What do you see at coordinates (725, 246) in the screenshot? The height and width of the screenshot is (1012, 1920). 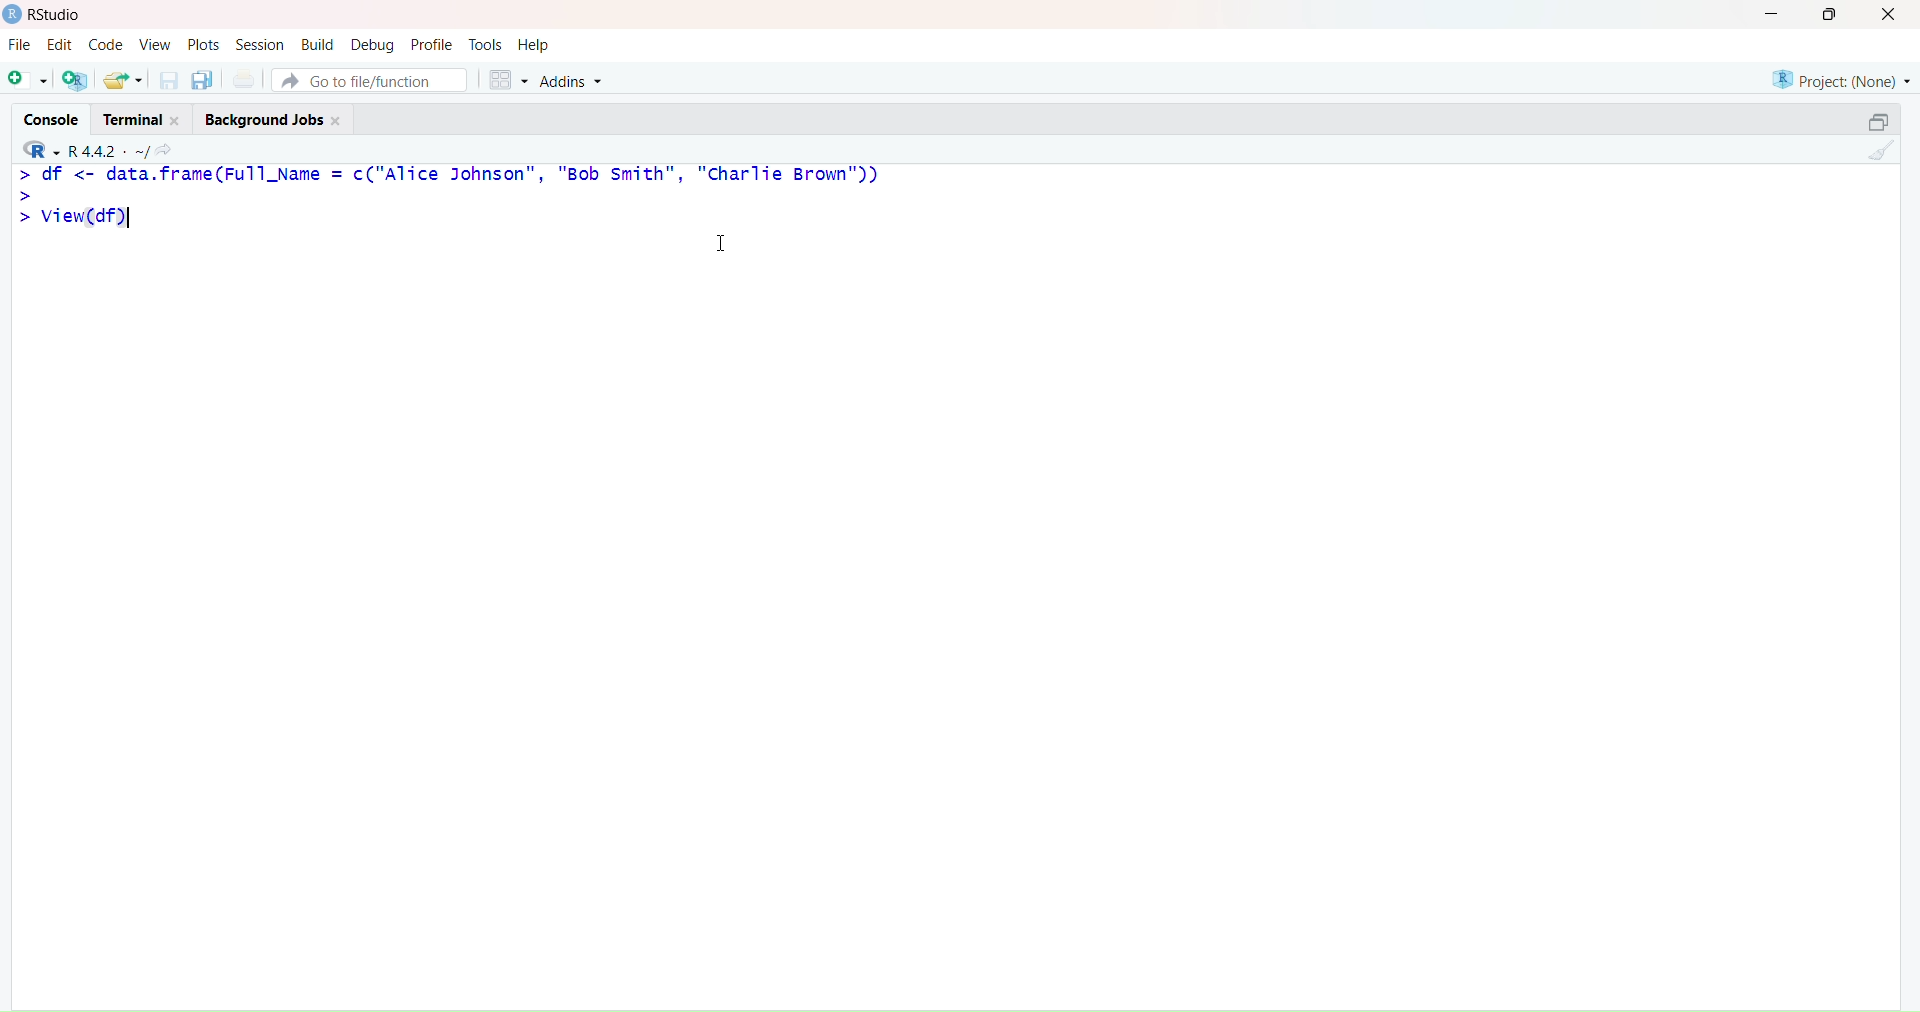 I see `Cursor` at bounding box center [725, 246].